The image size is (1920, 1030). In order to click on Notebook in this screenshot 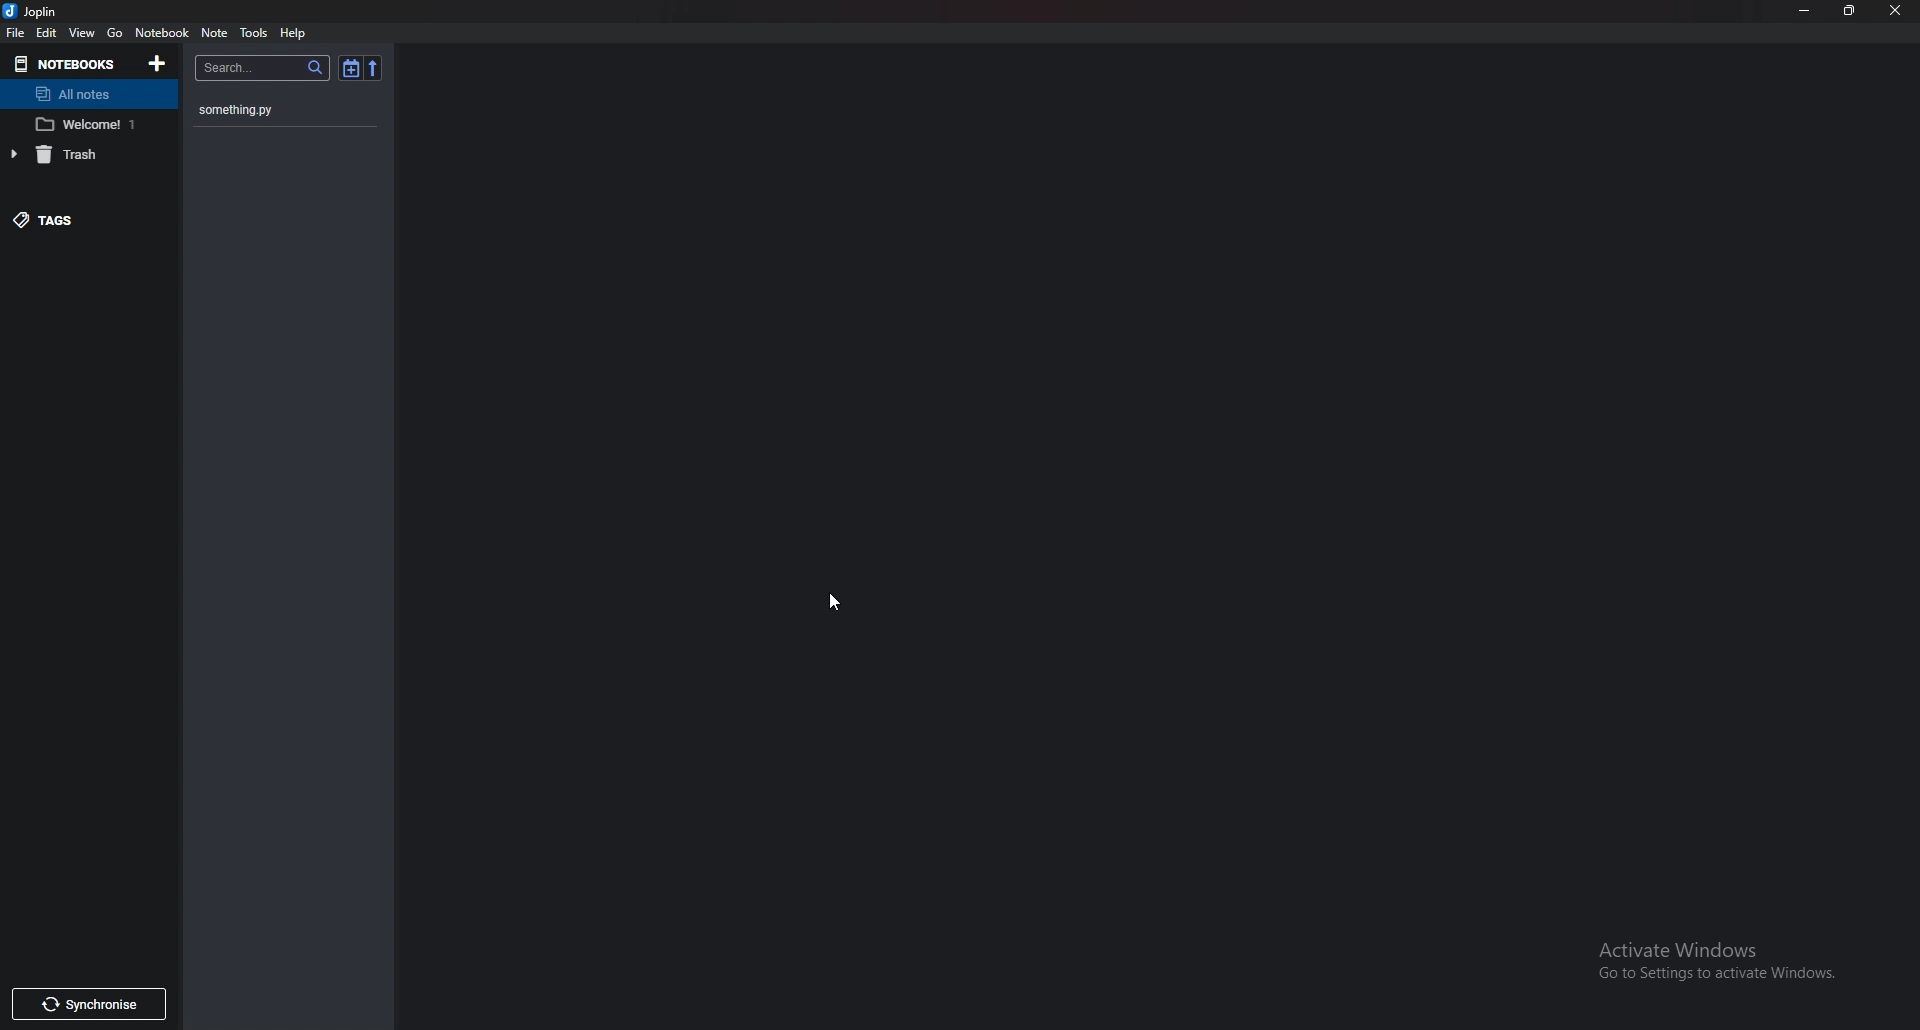, I will do `click(66, 63)`.